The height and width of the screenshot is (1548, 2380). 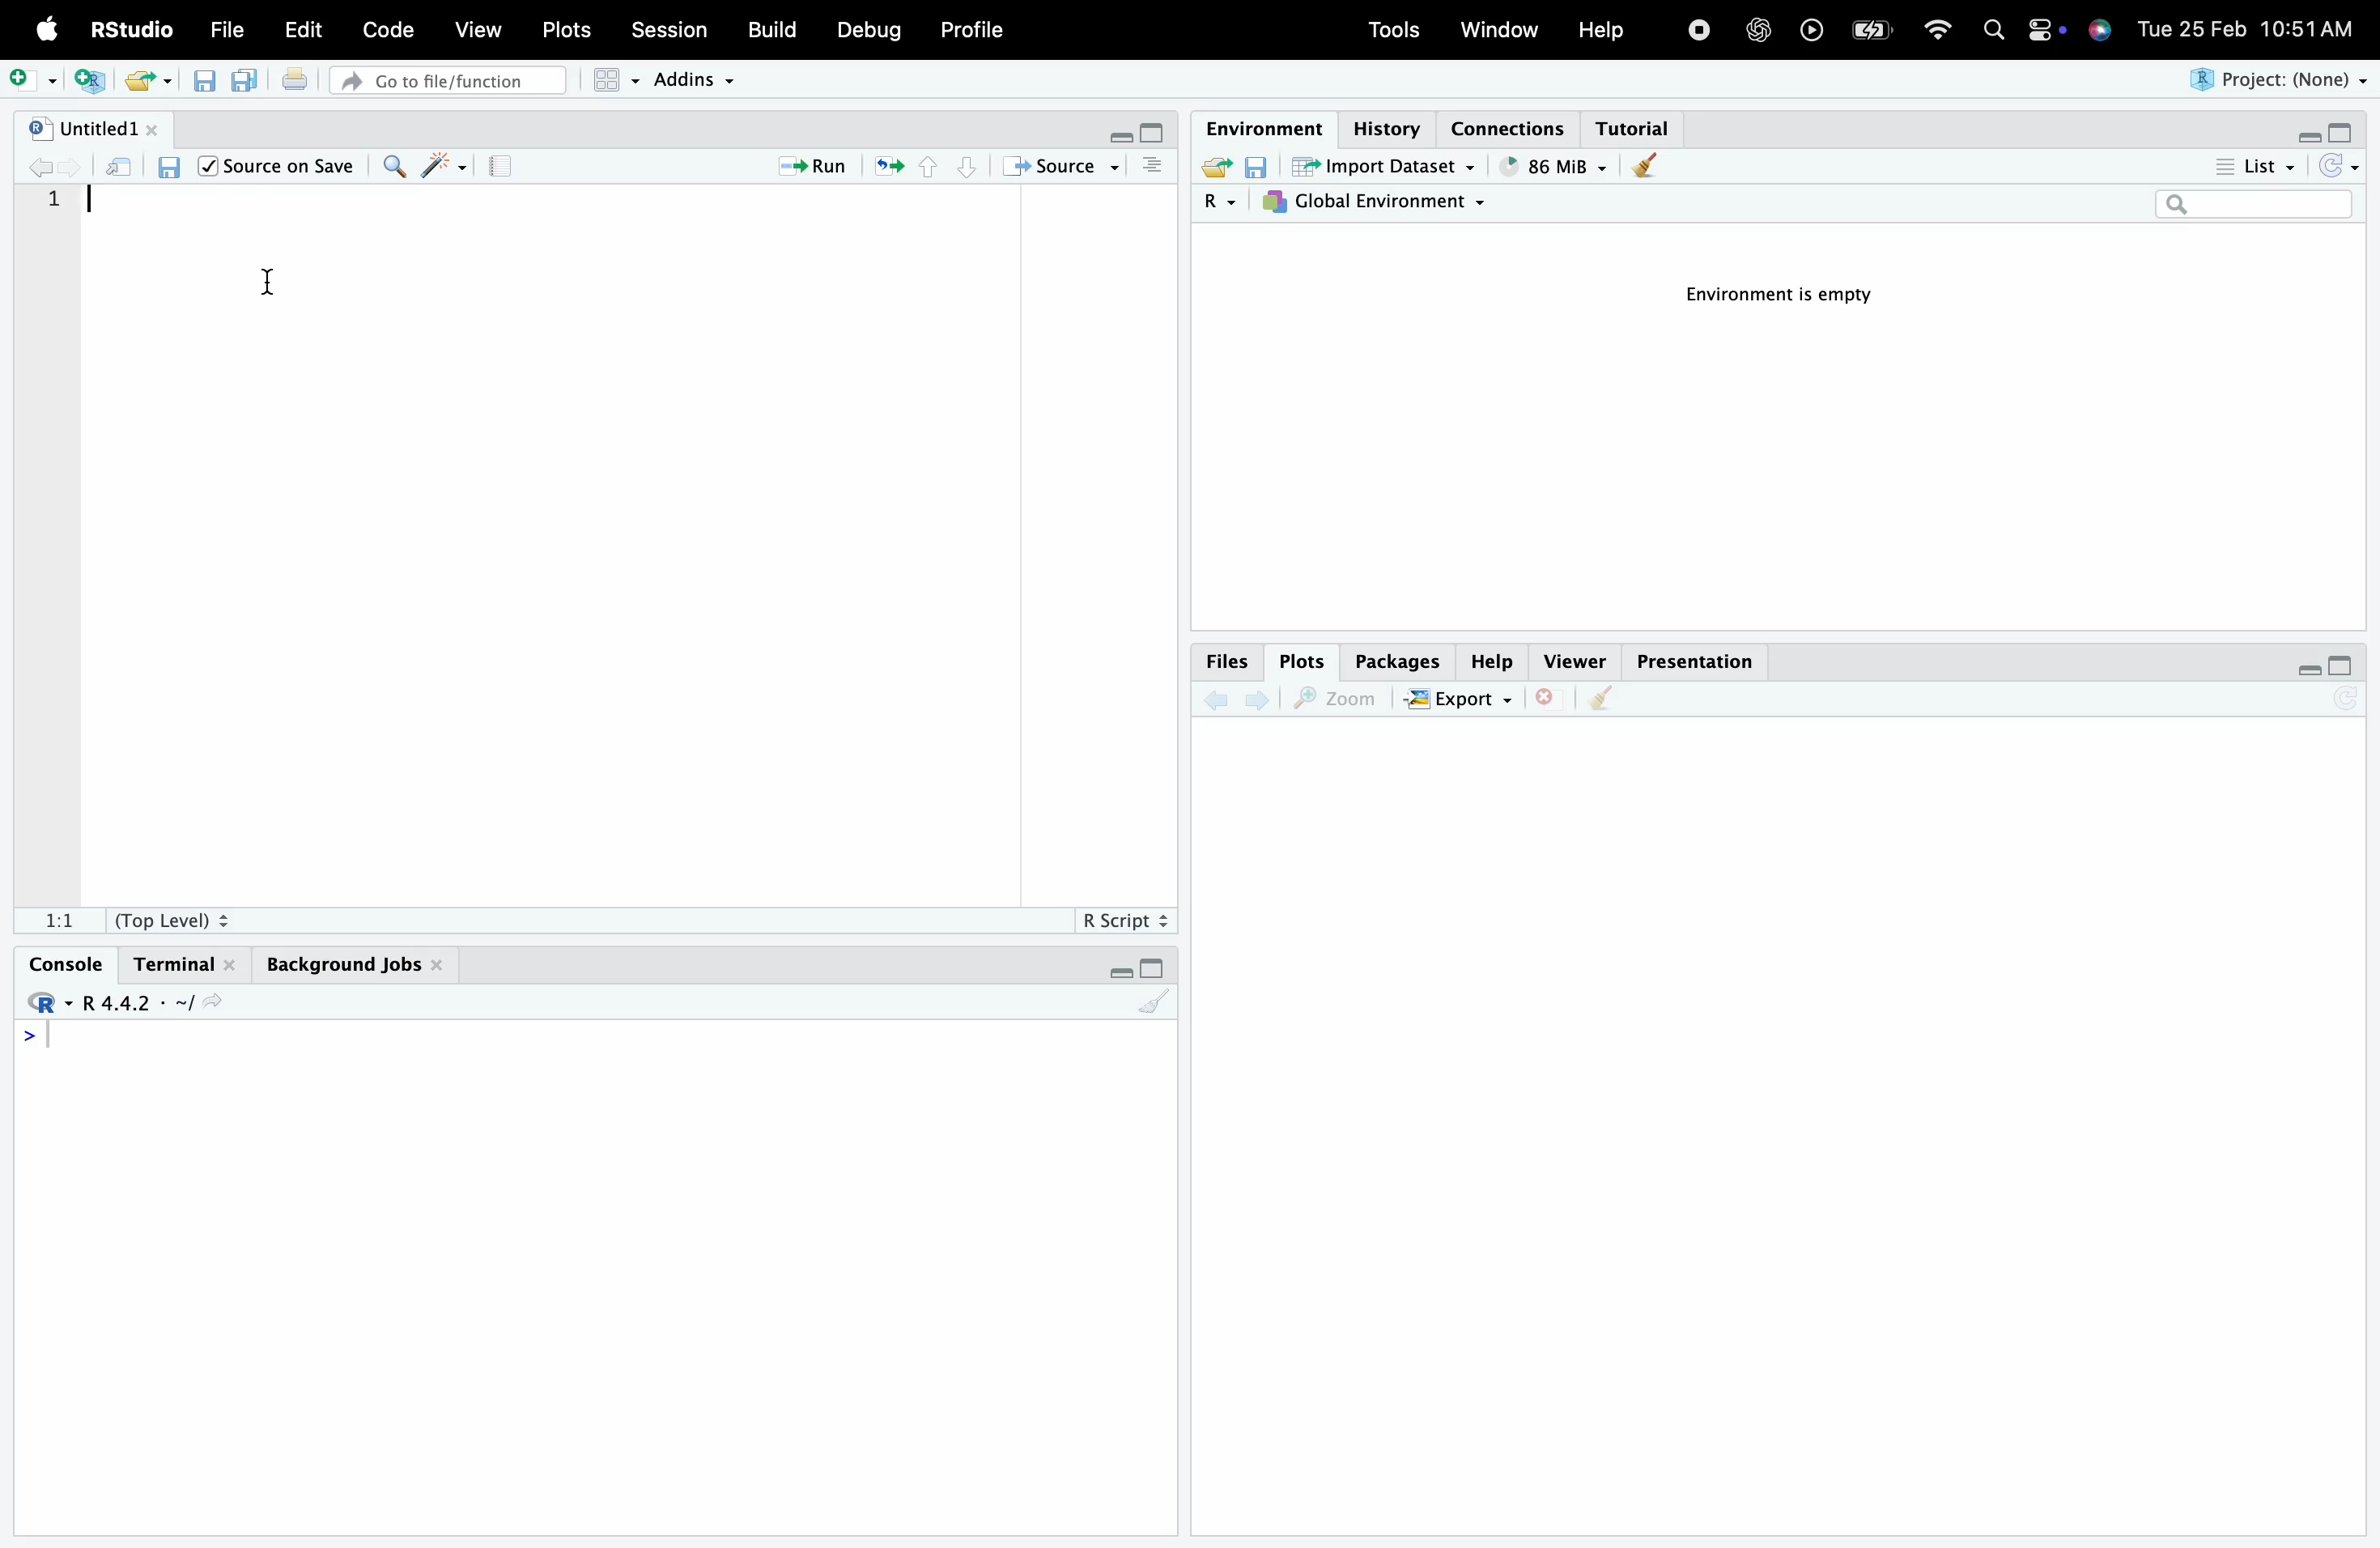 I want to click on File, so click(x=232, y=31).